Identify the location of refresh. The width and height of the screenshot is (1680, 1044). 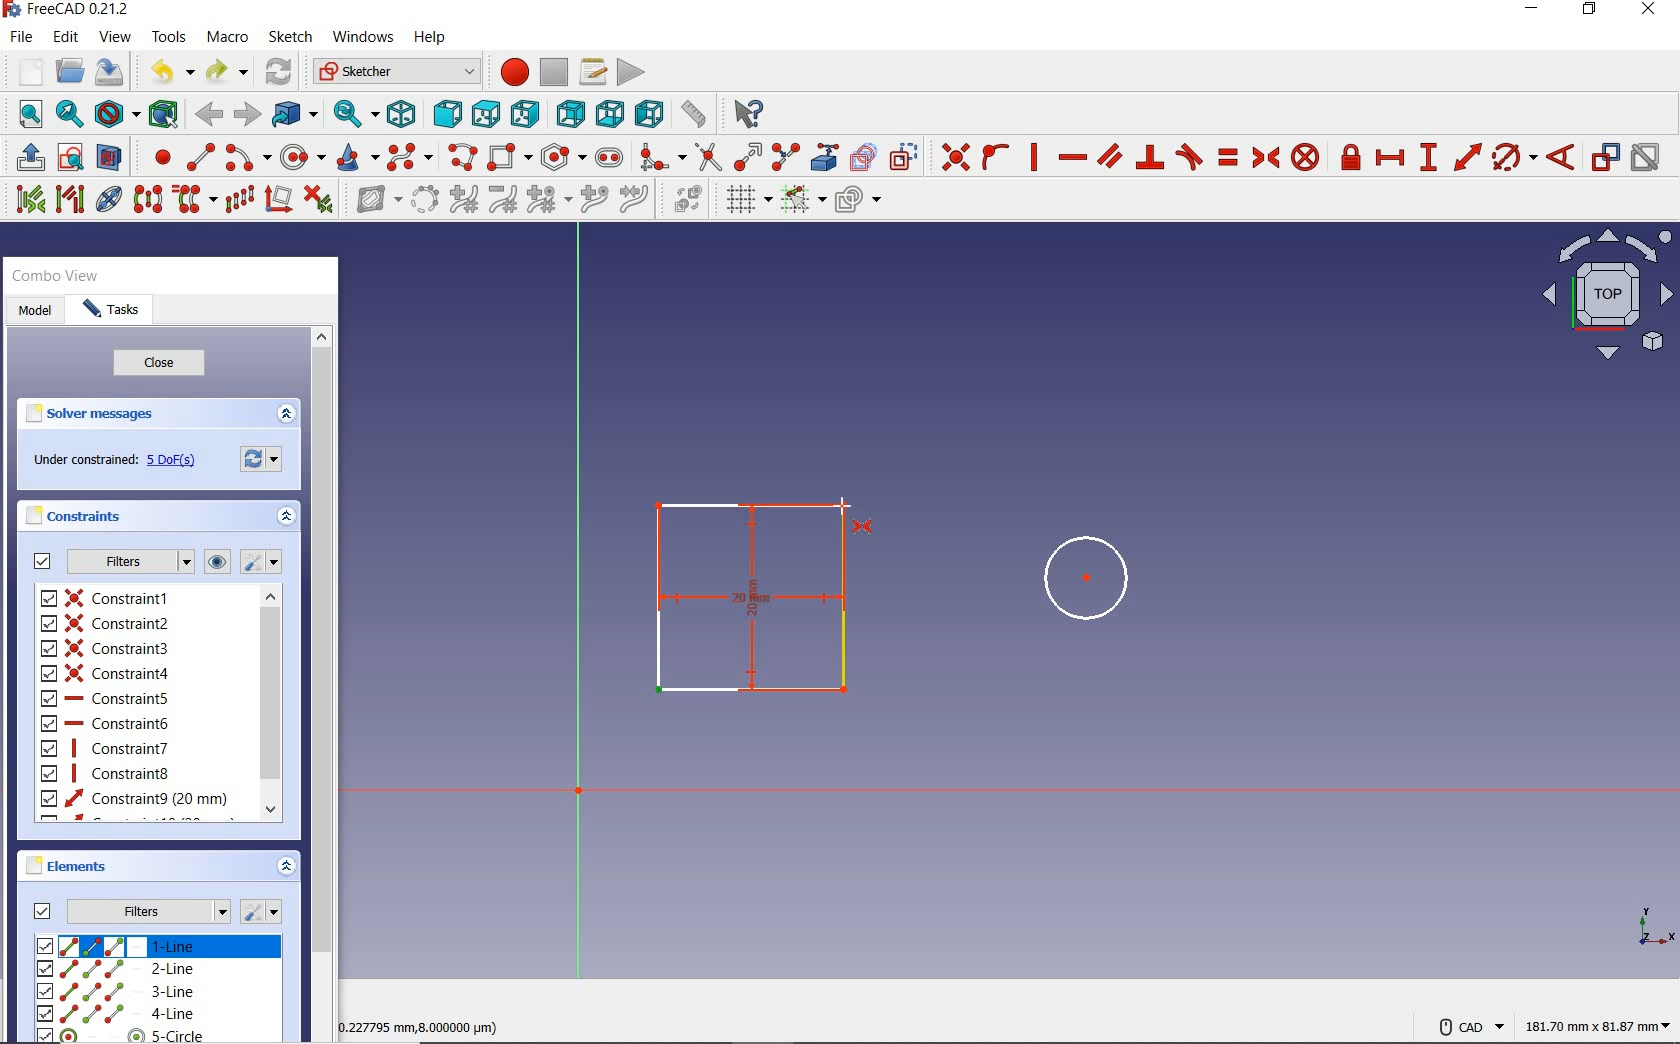
(280, 72).